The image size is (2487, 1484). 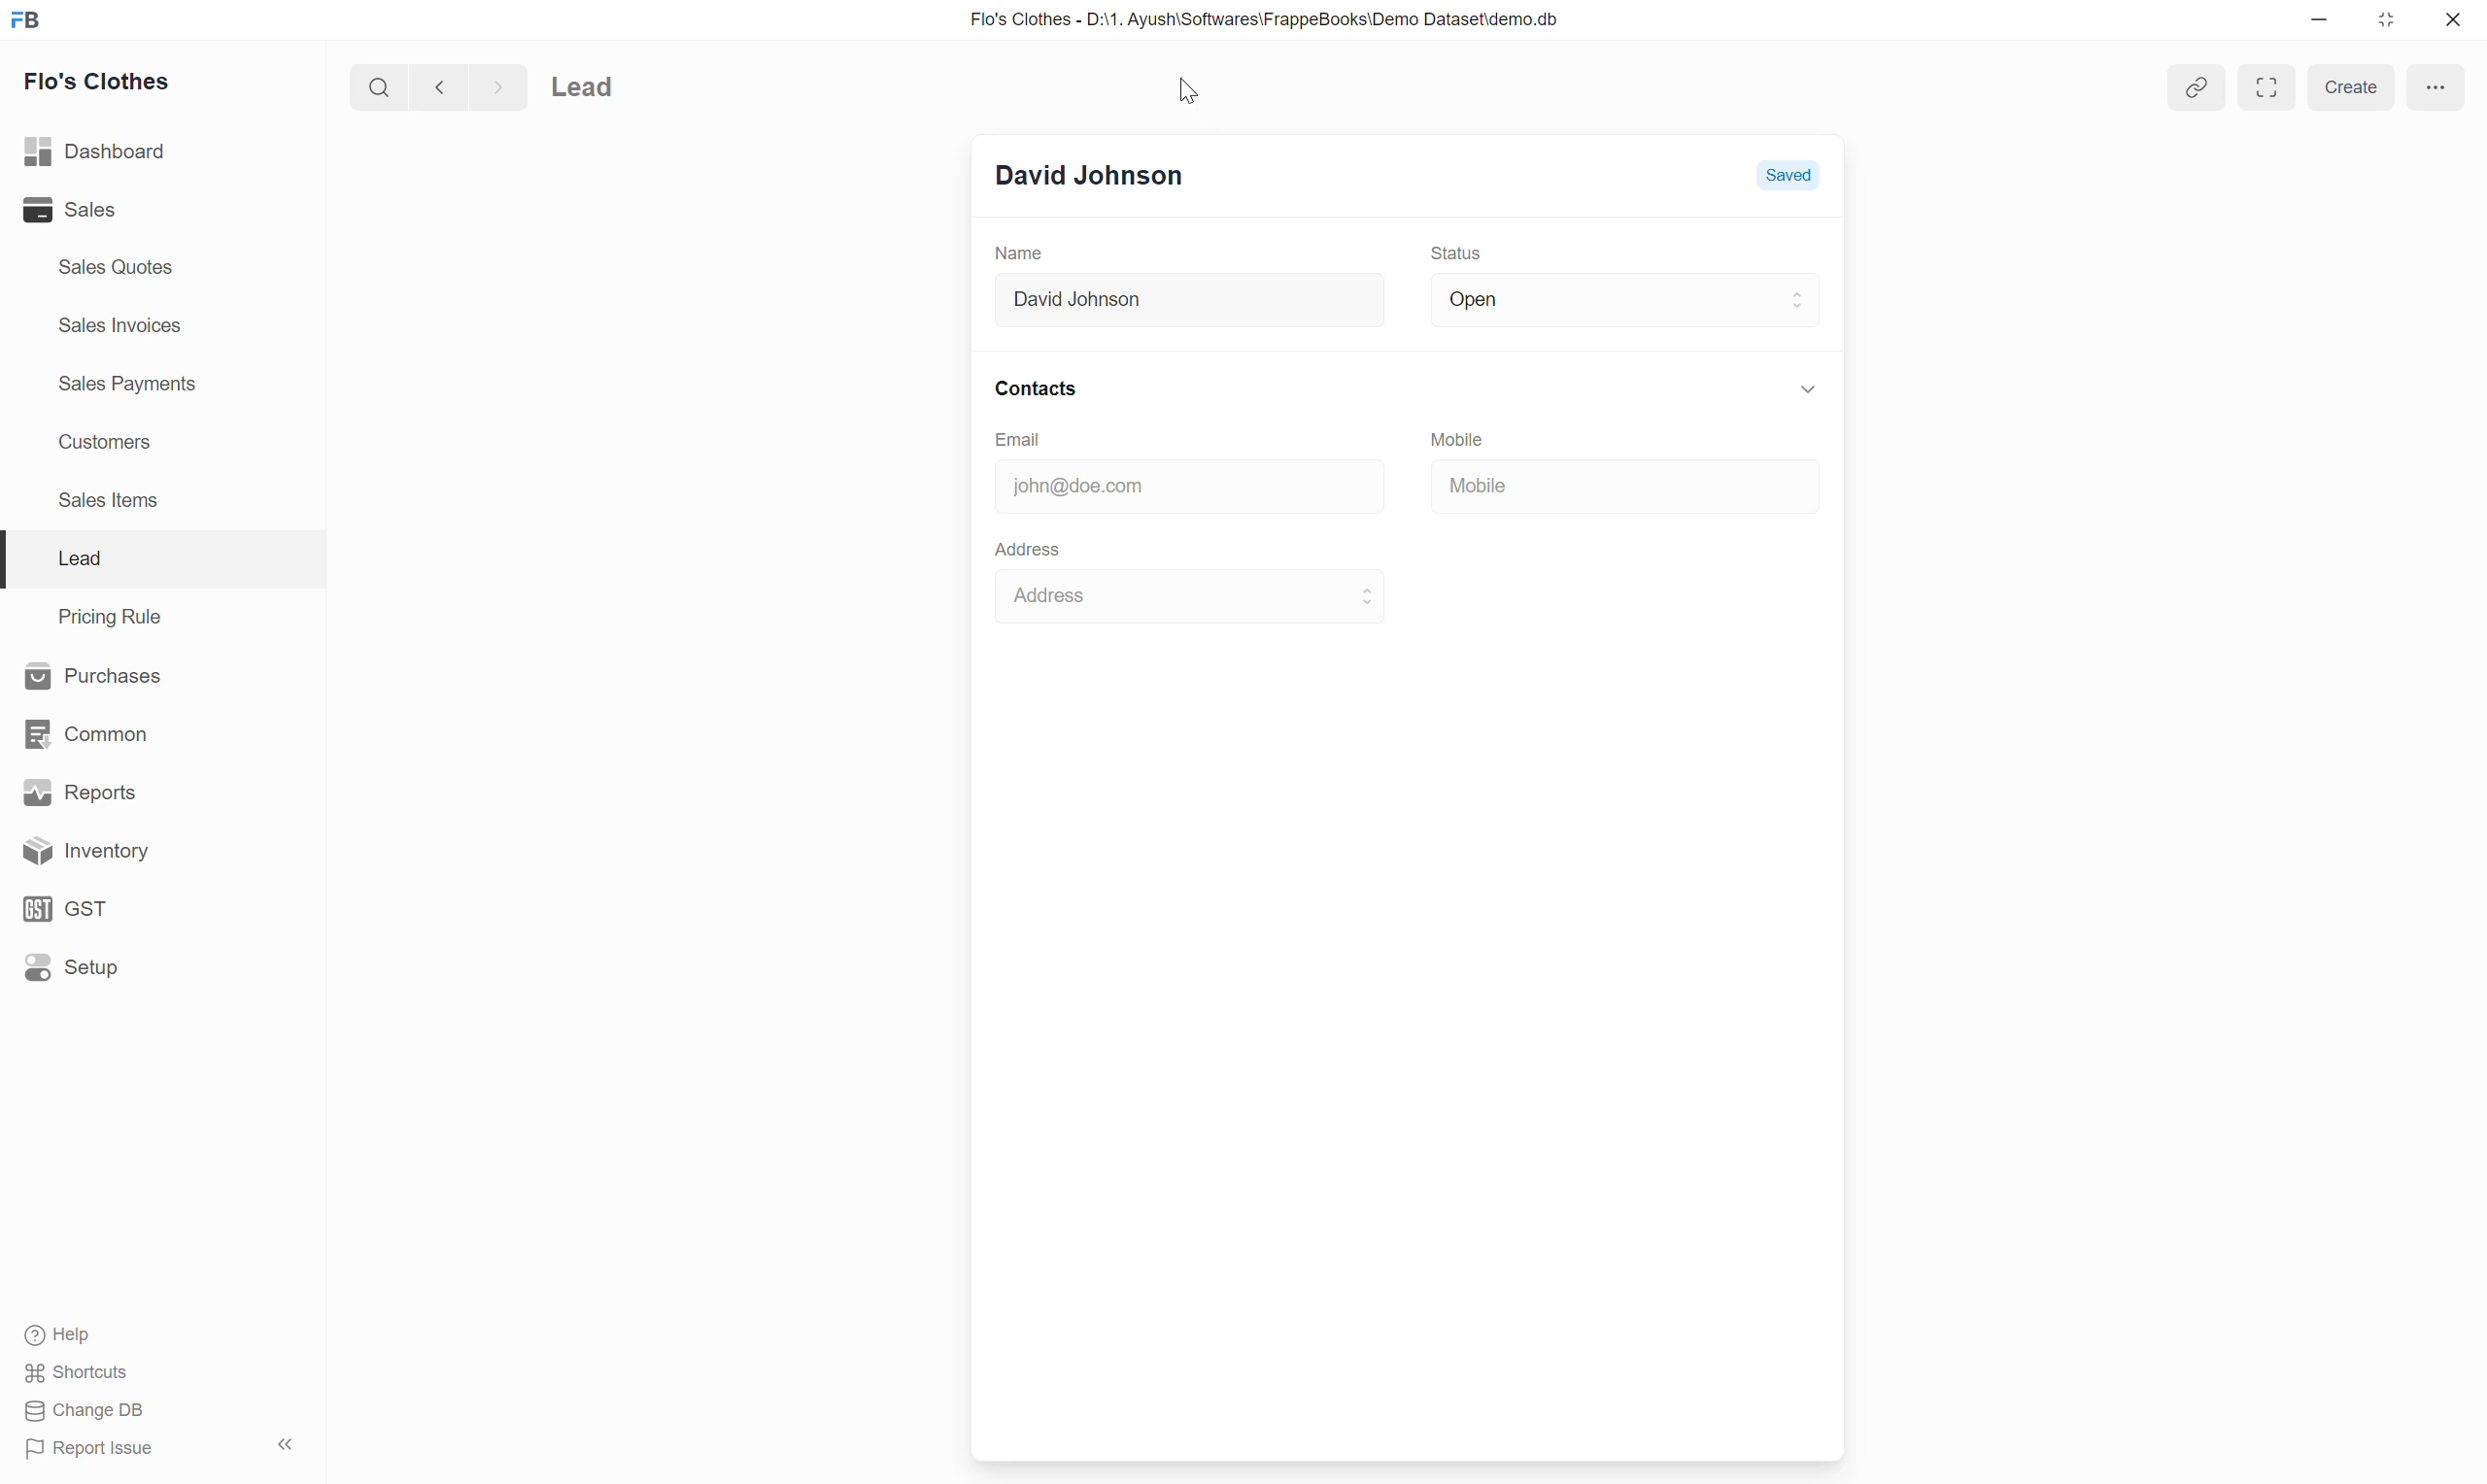 I want to click on Pricing Rule, so click(x=107, y=615).